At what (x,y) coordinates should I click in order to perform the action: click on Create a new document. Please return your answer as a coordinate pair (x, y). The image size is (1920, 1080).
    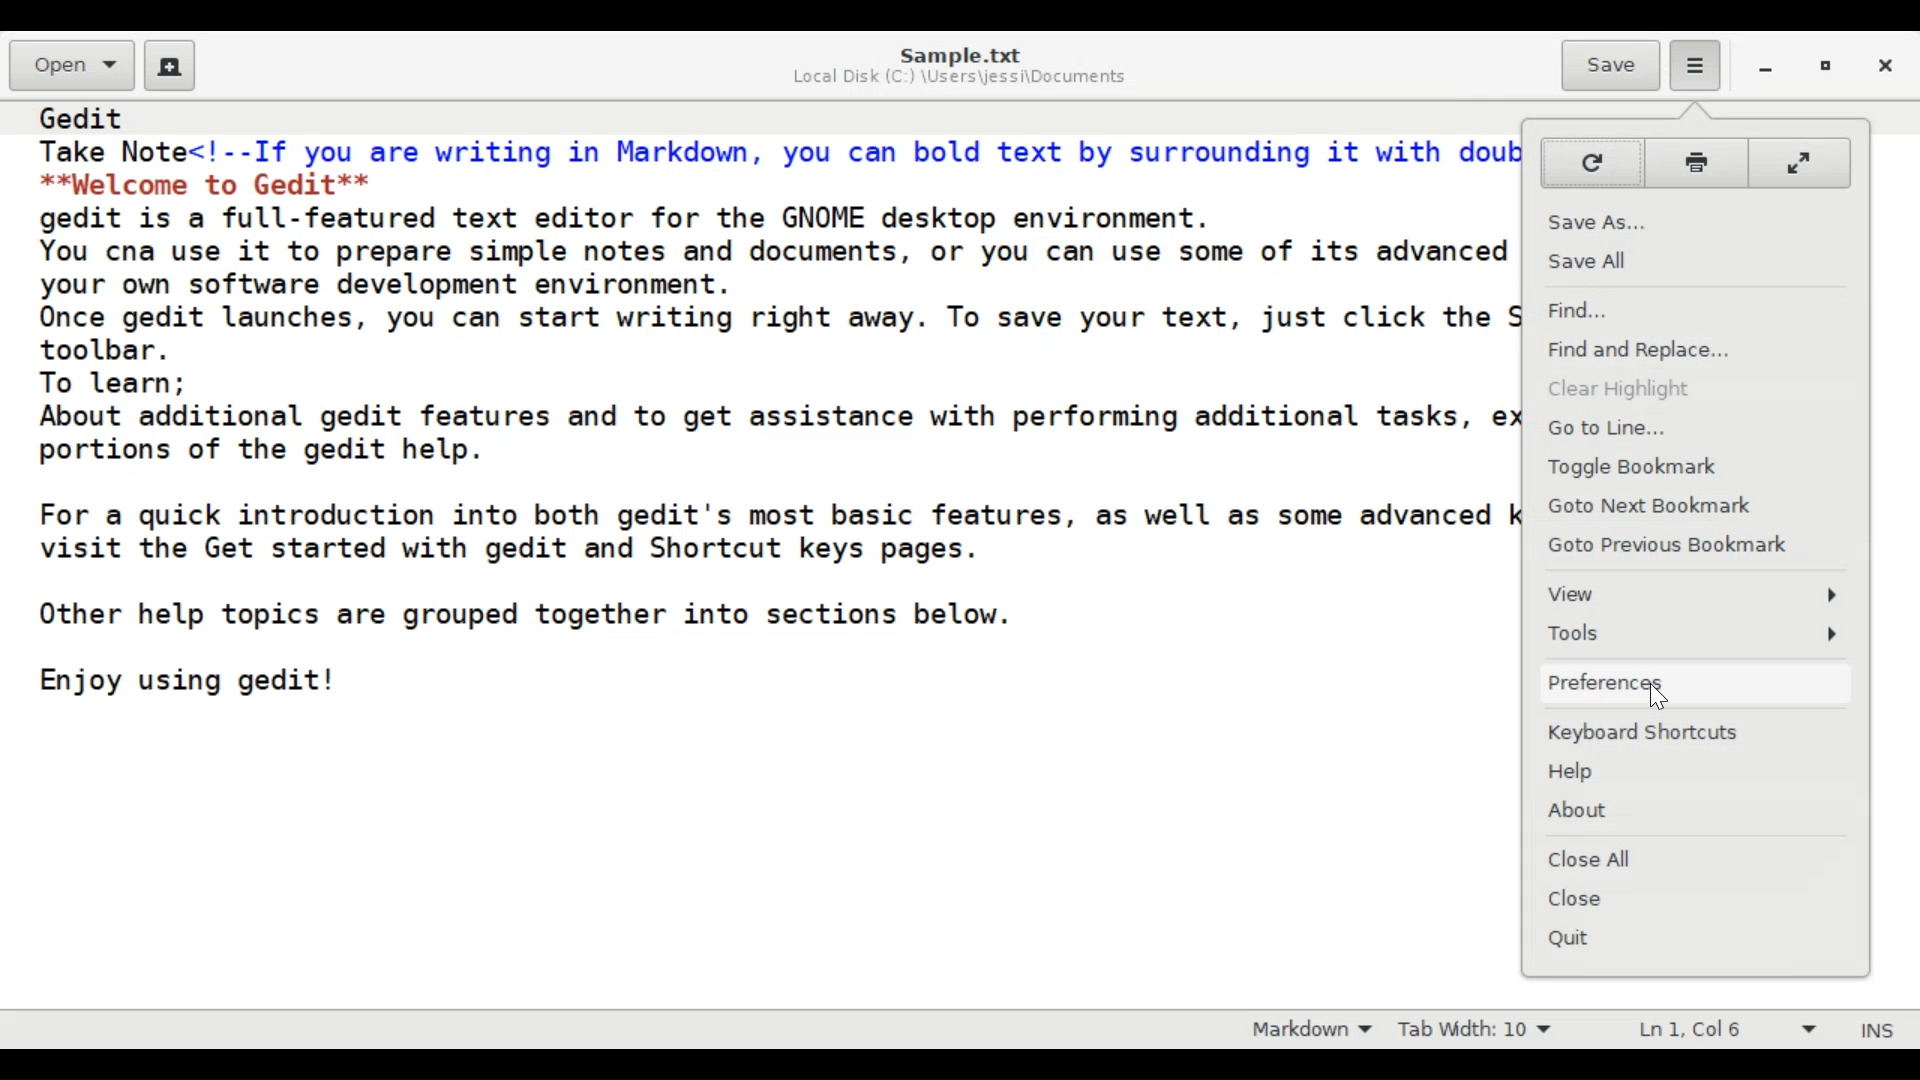
    Looking at the image, I should click on (172, 66).